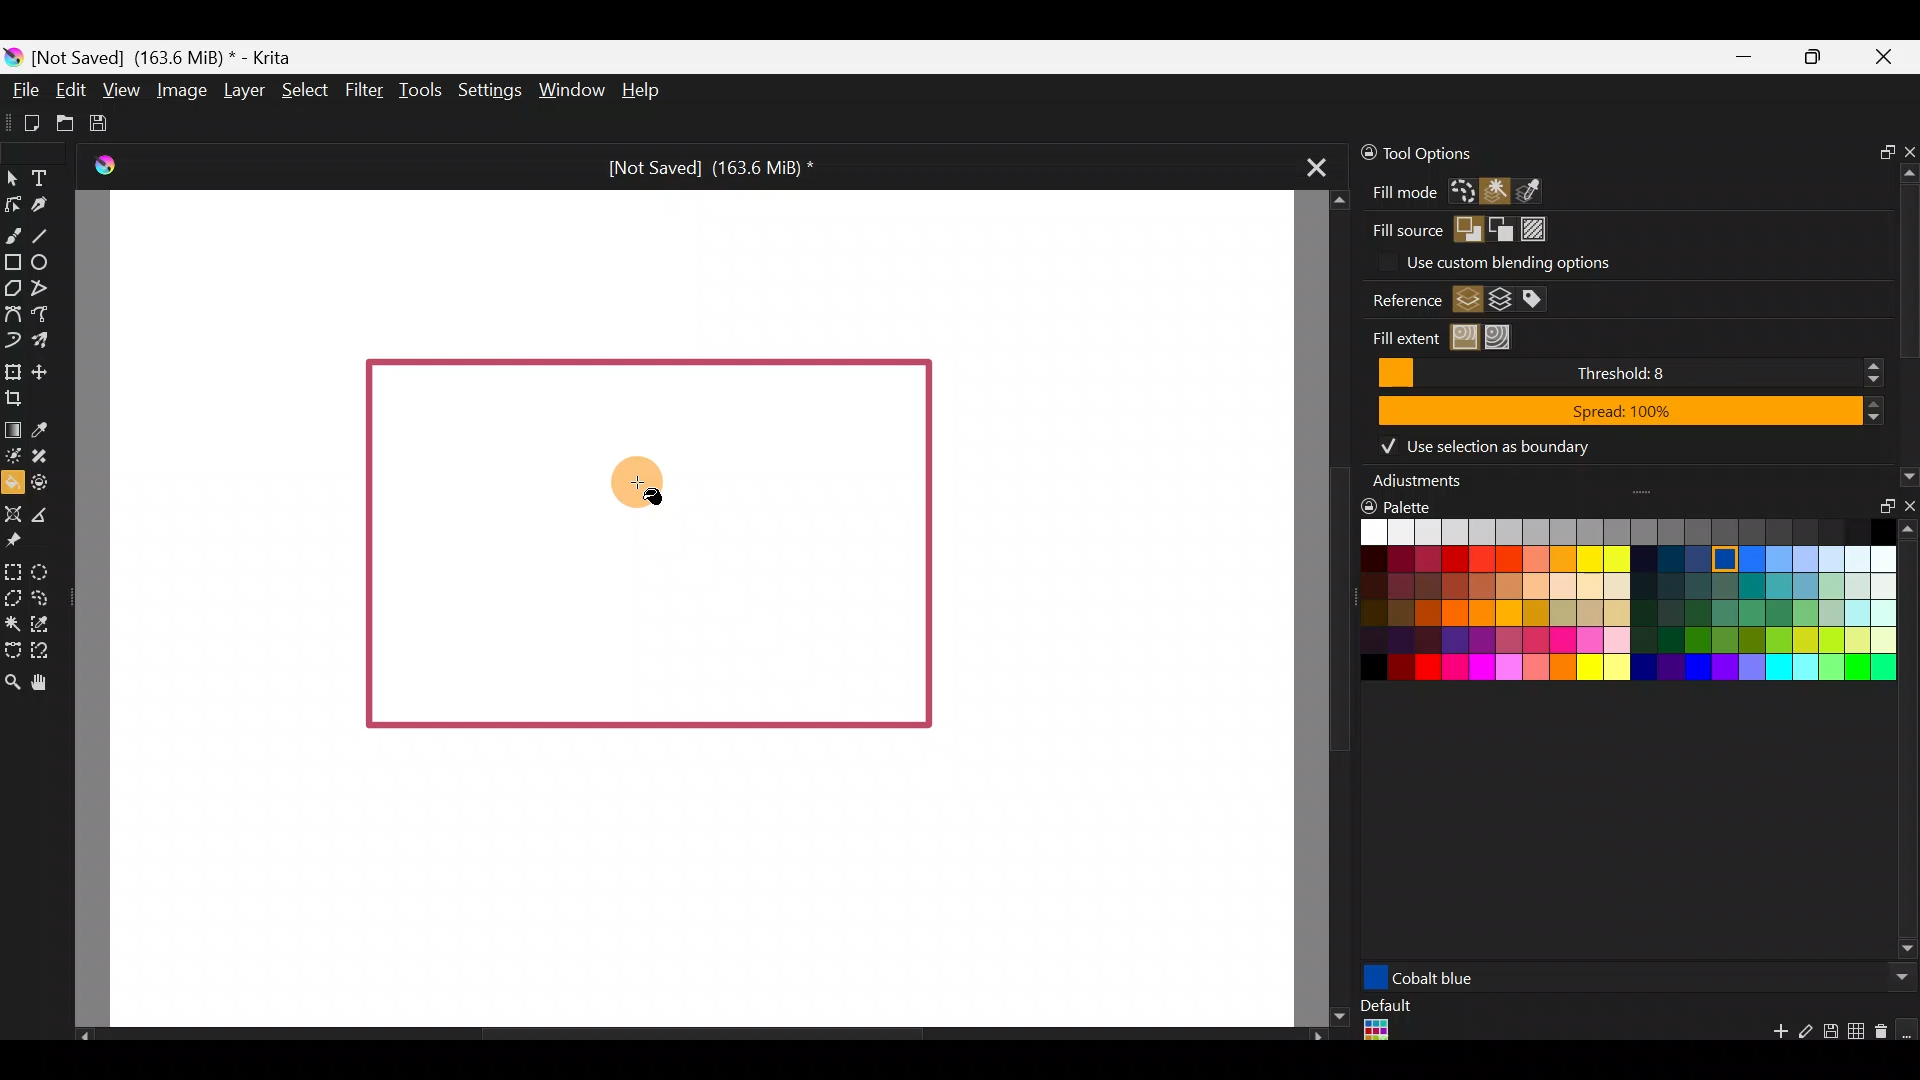 The height and width of the screenshot is (1080, 1920). Describe the element at coordinates (47, 370) in the screenshot. I see `Move a layer` at that location.